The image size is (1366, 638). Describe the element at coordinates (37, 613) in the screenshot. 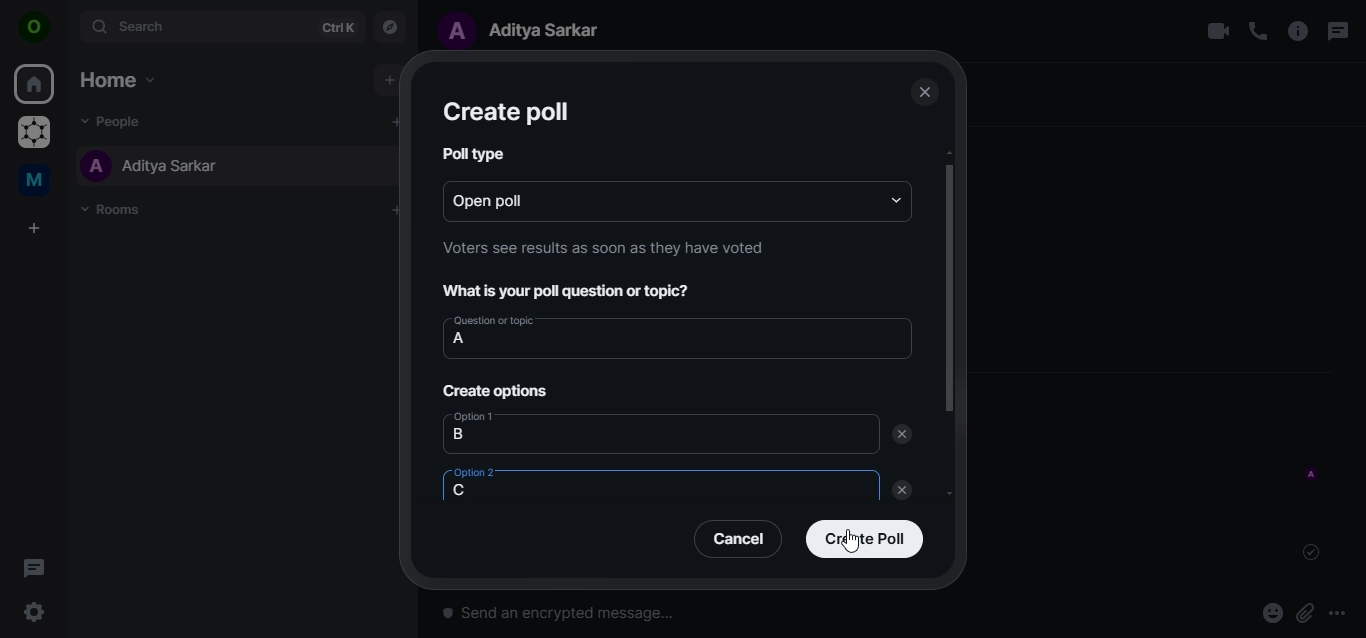

I see `quicker settings` at that location.